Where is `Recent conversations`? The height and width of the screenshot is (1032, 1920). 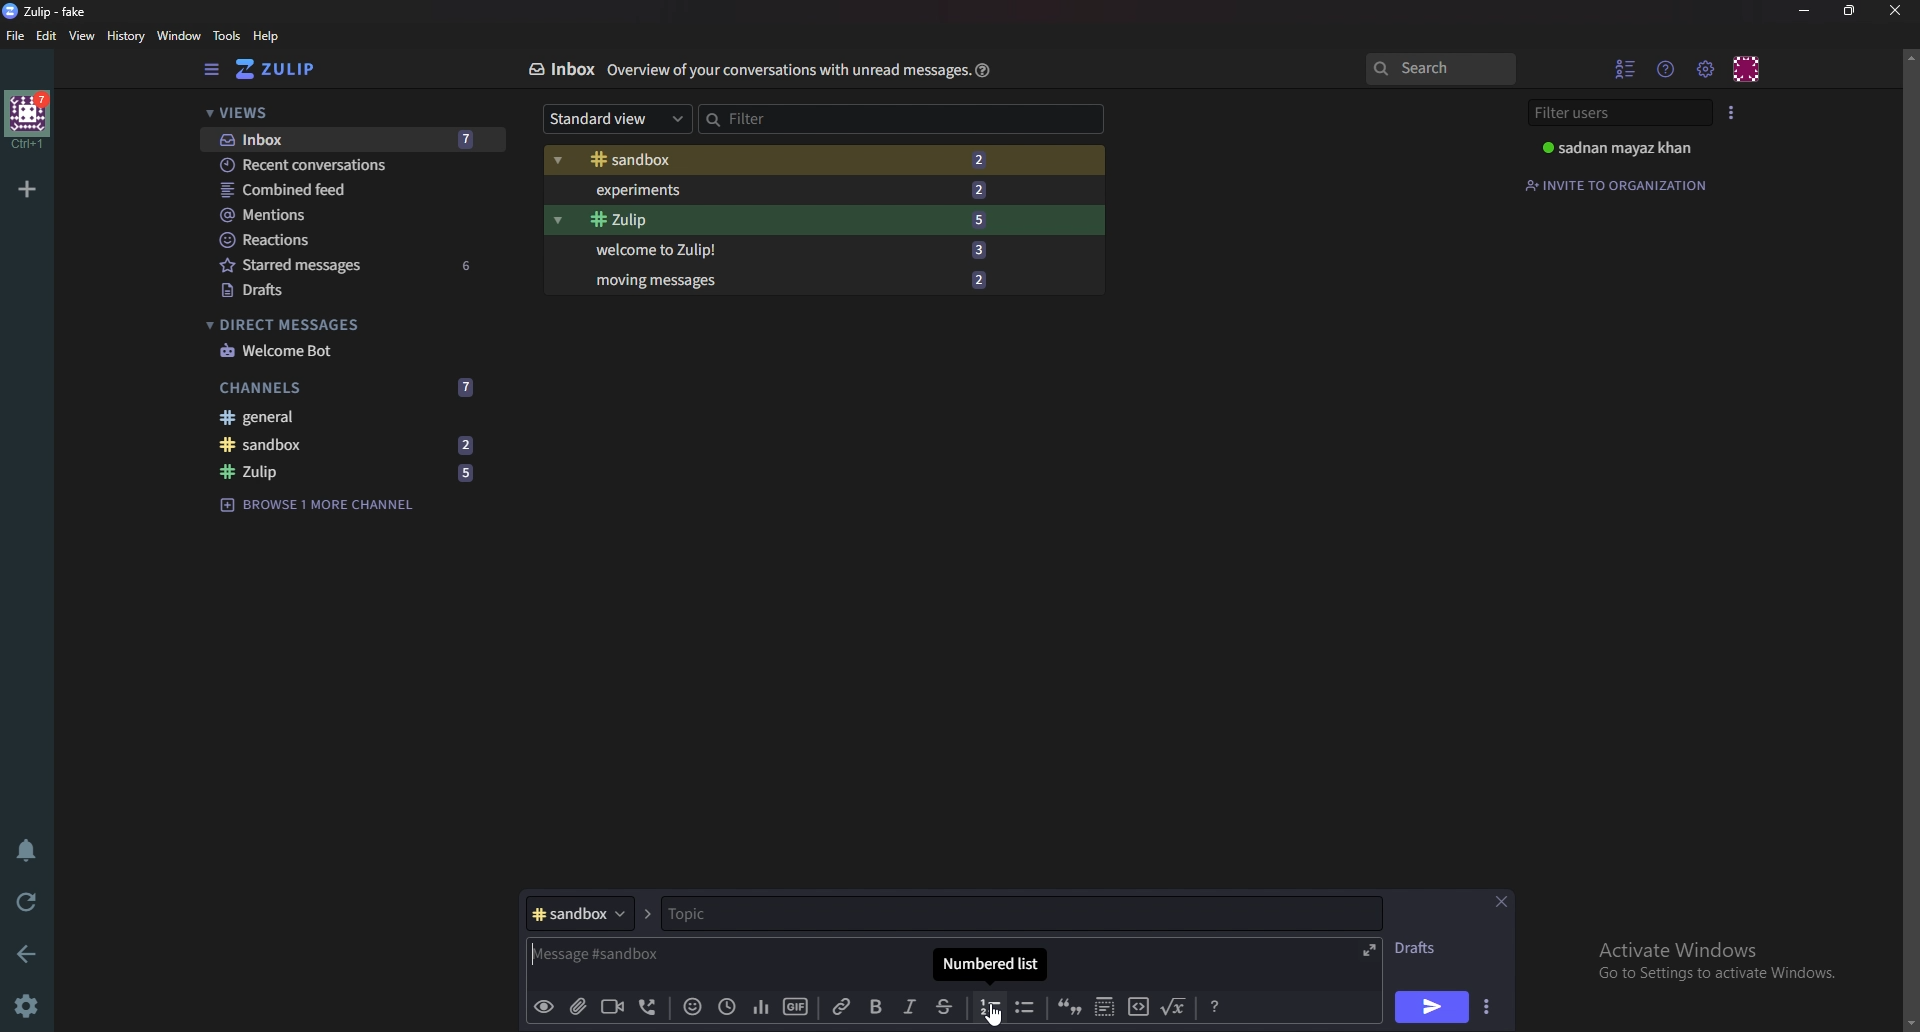
Recent conversations is located at coordinates (353, 166).